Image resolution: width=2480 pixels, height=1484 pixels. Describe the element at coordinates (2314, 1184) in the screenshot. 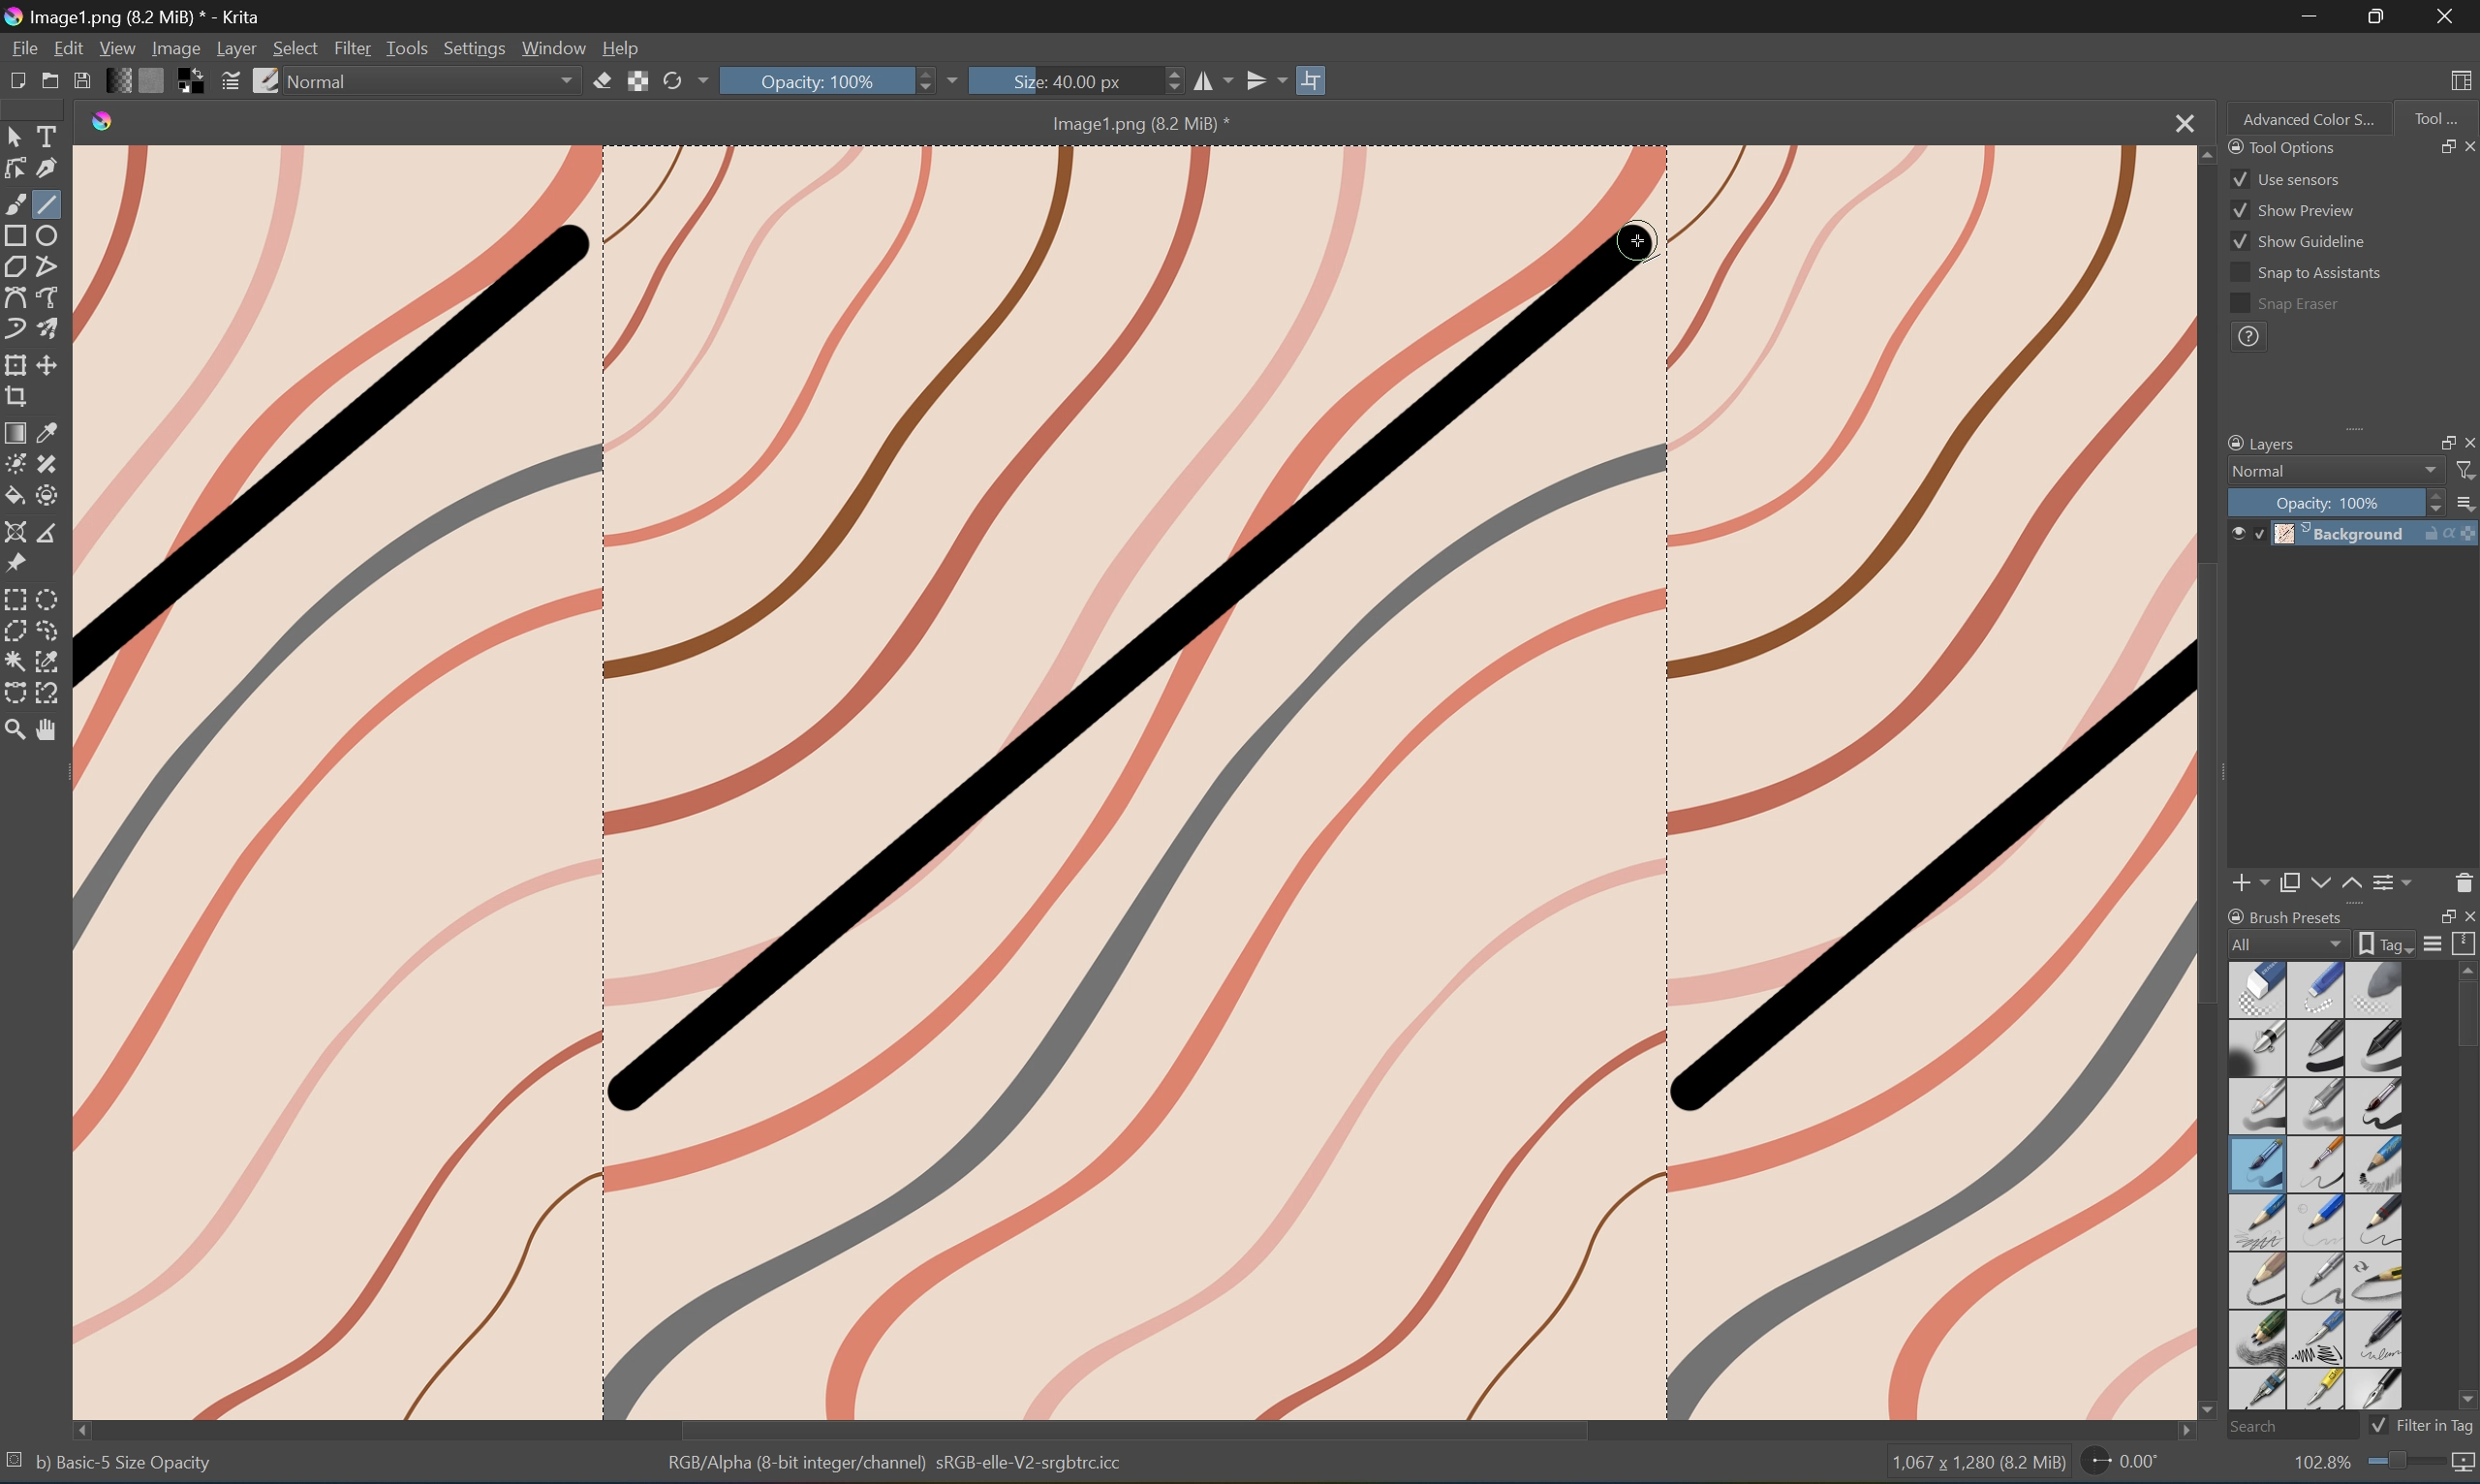

I see `Type of brushes` at that location.